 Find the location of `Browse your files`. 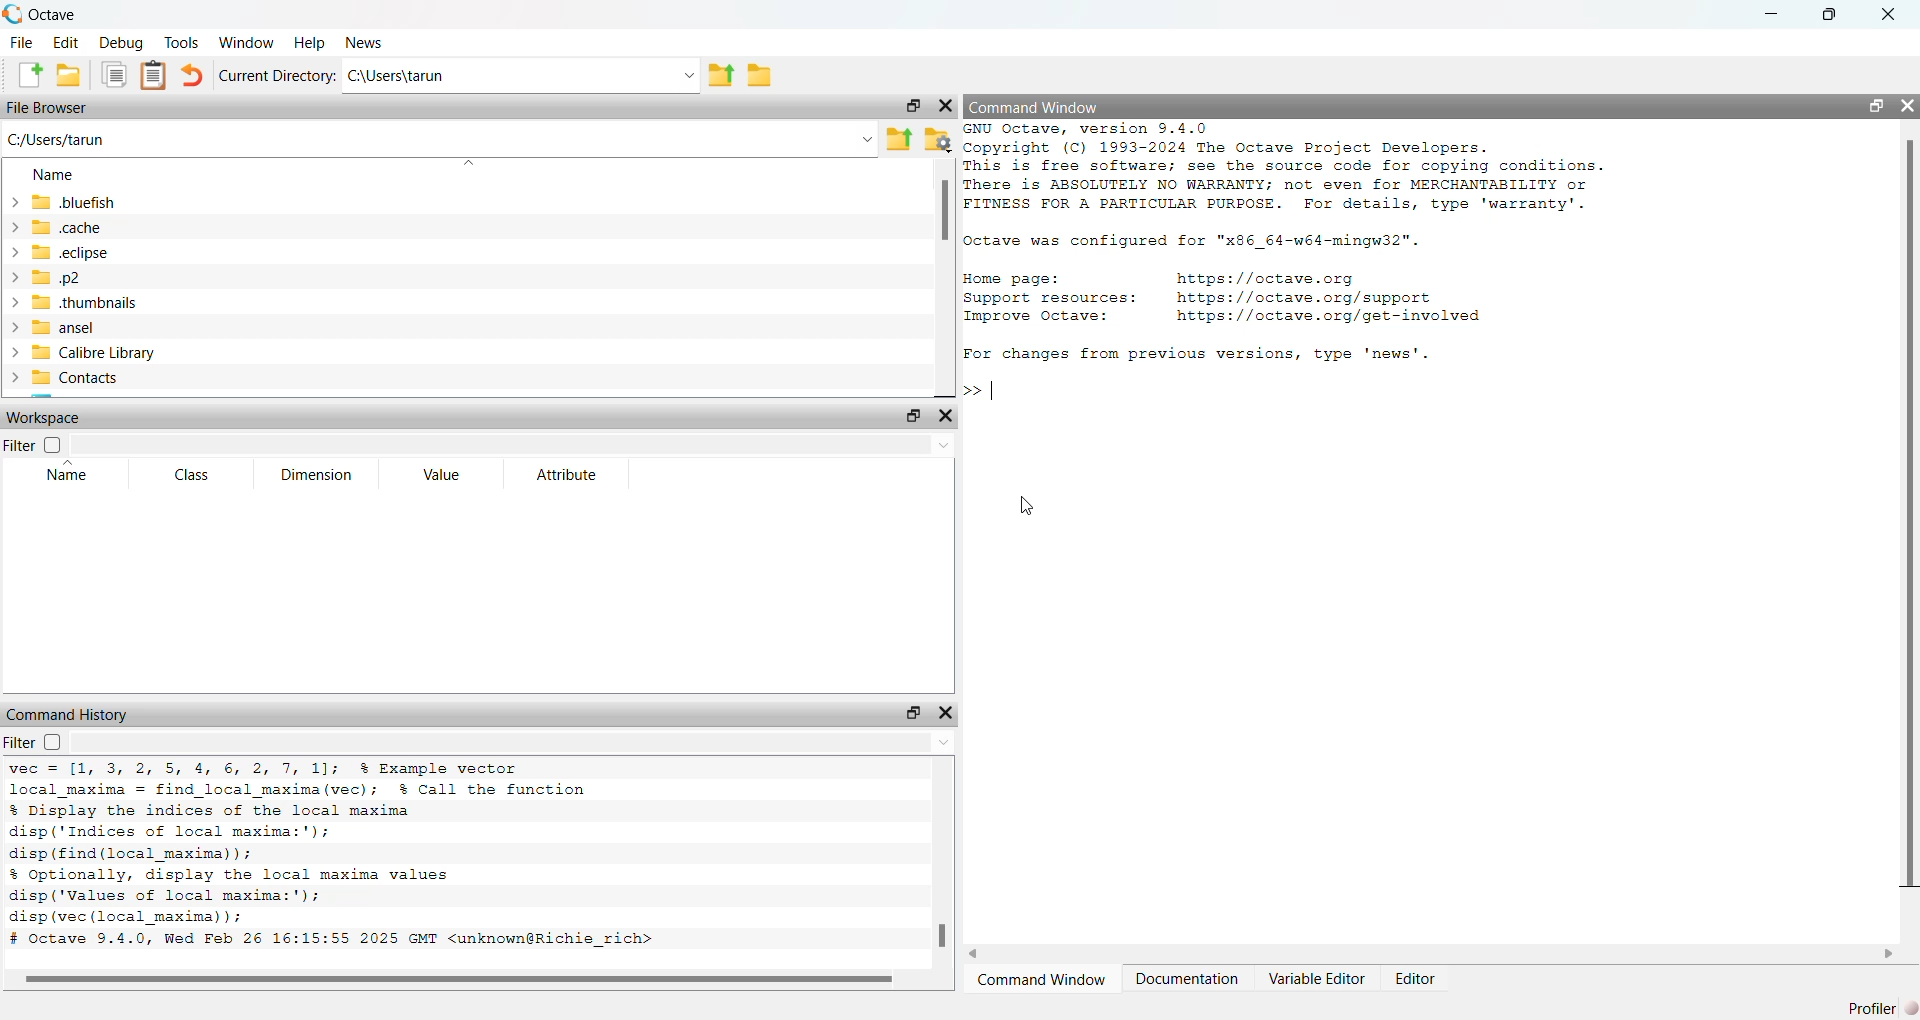

Browse your files is located at coordinates (938, 138).